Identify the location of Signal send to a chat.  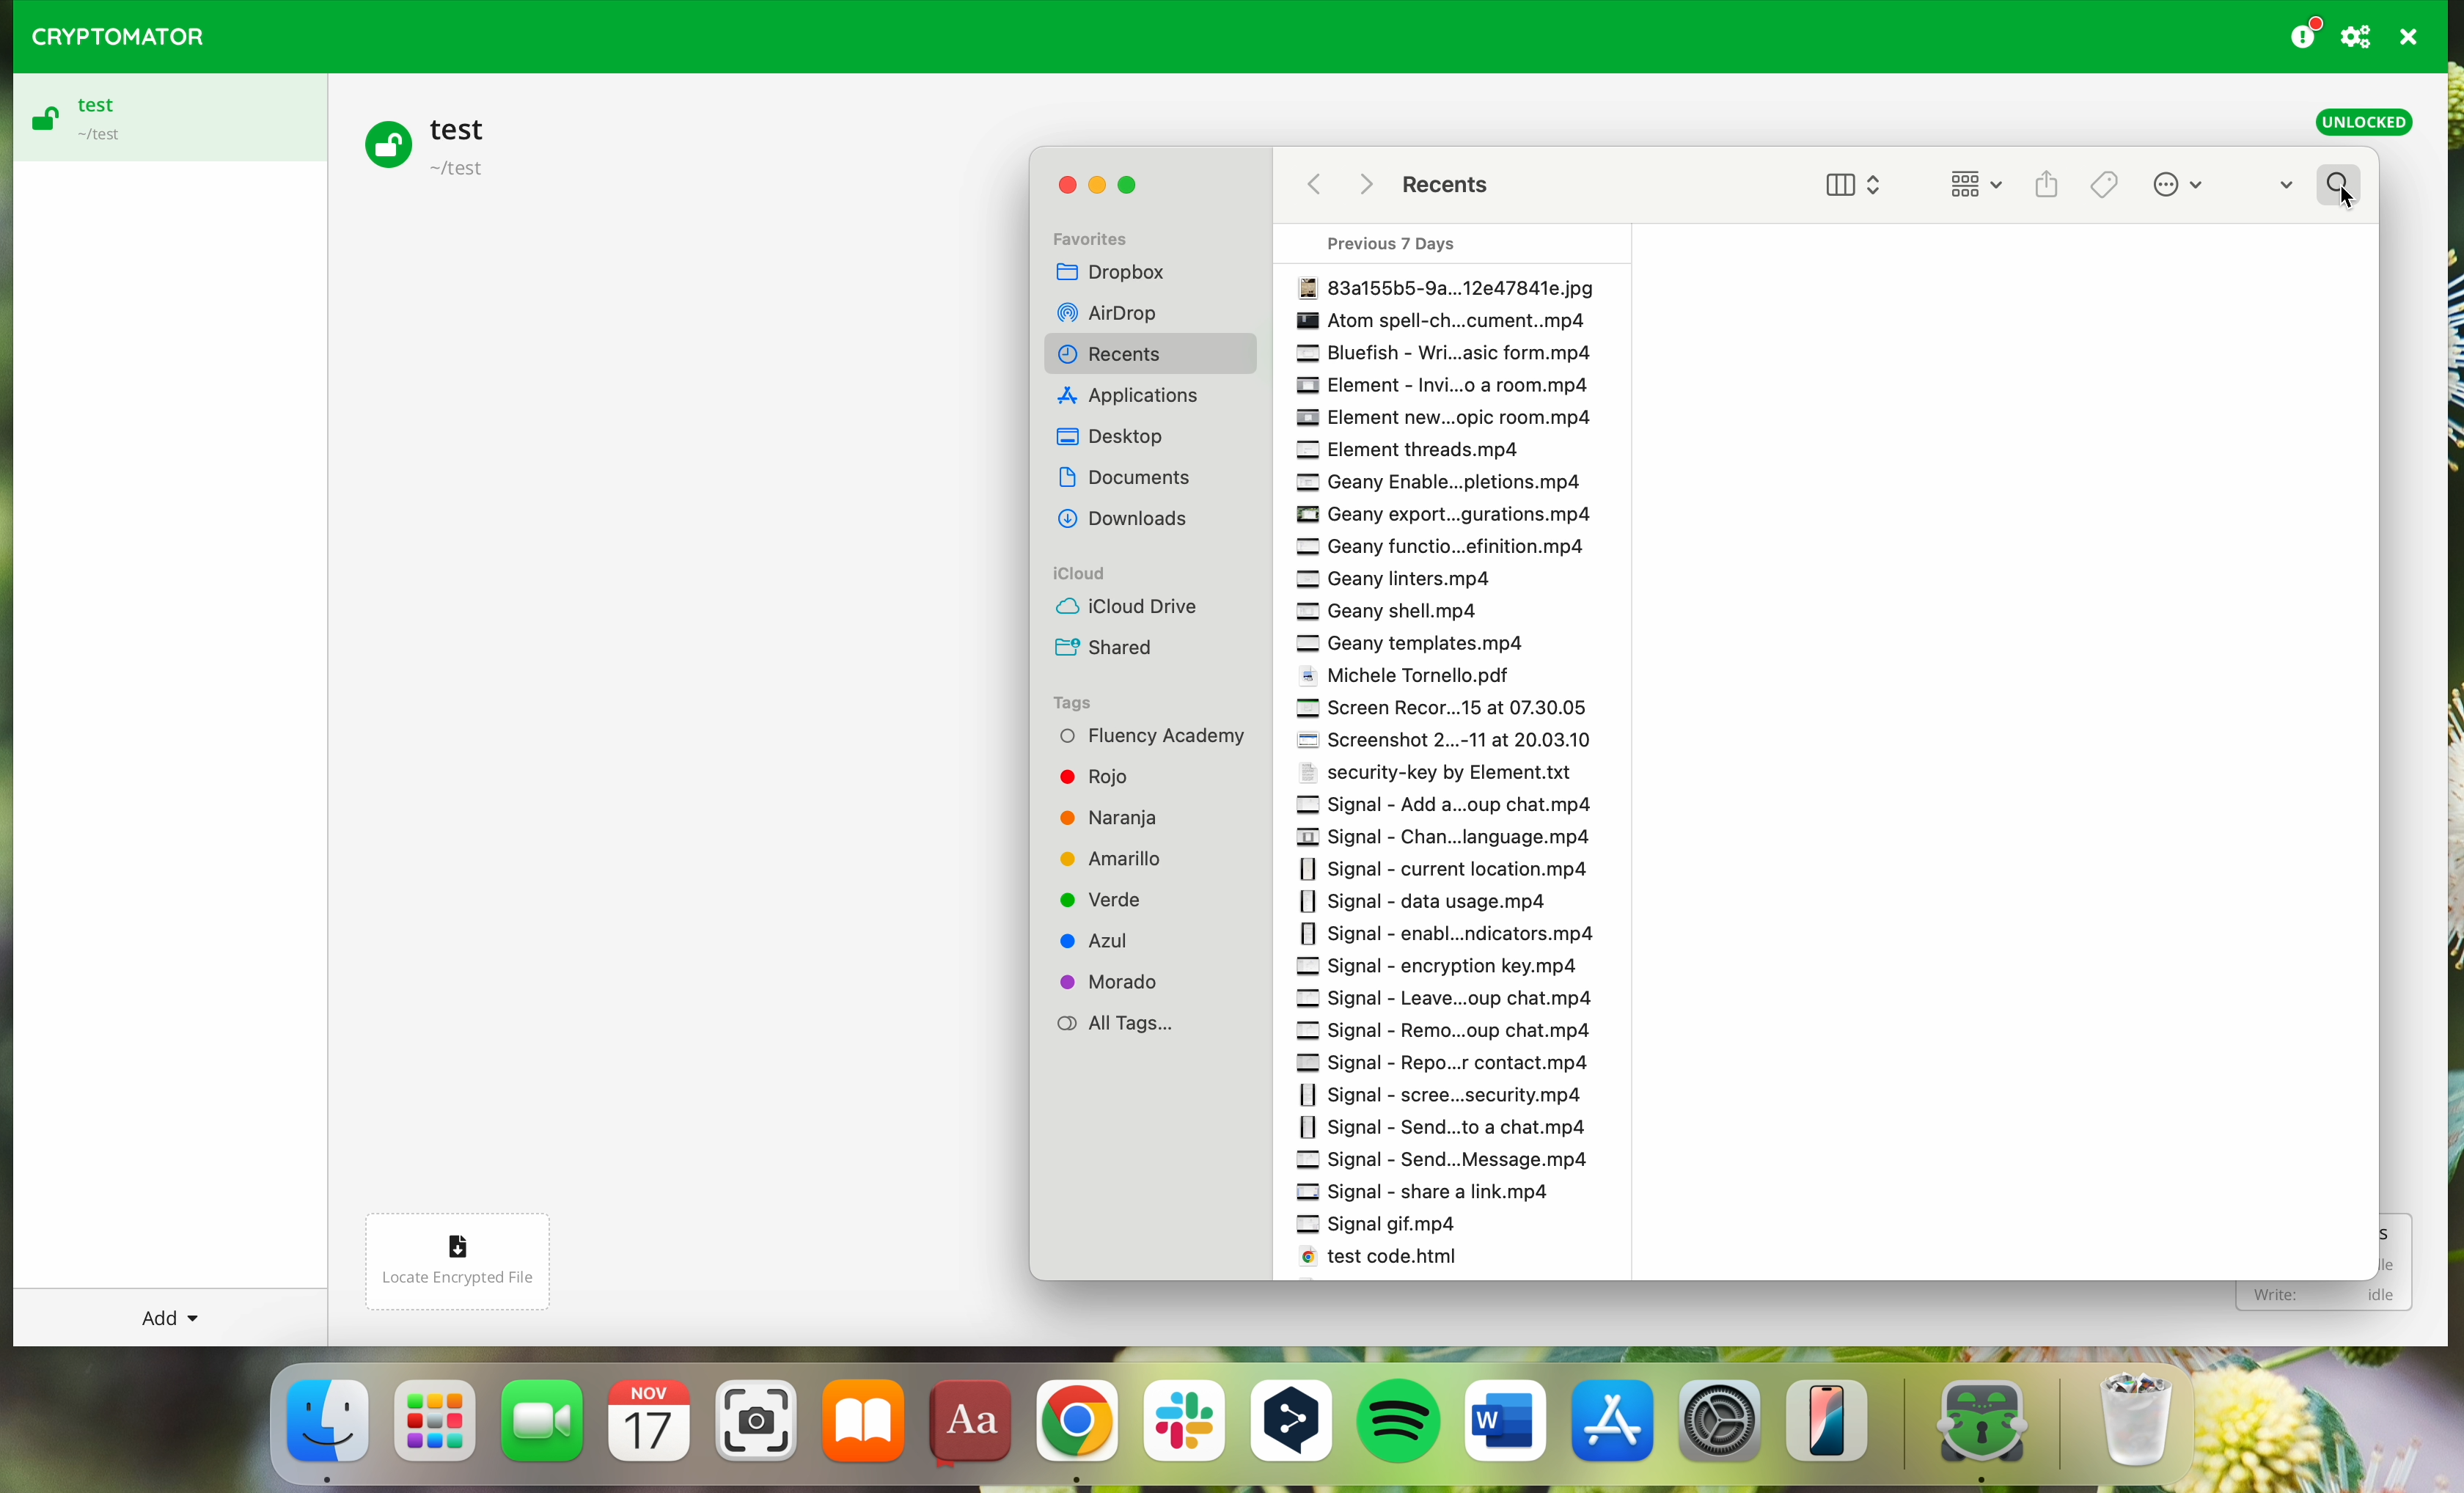
(1459, 1127).